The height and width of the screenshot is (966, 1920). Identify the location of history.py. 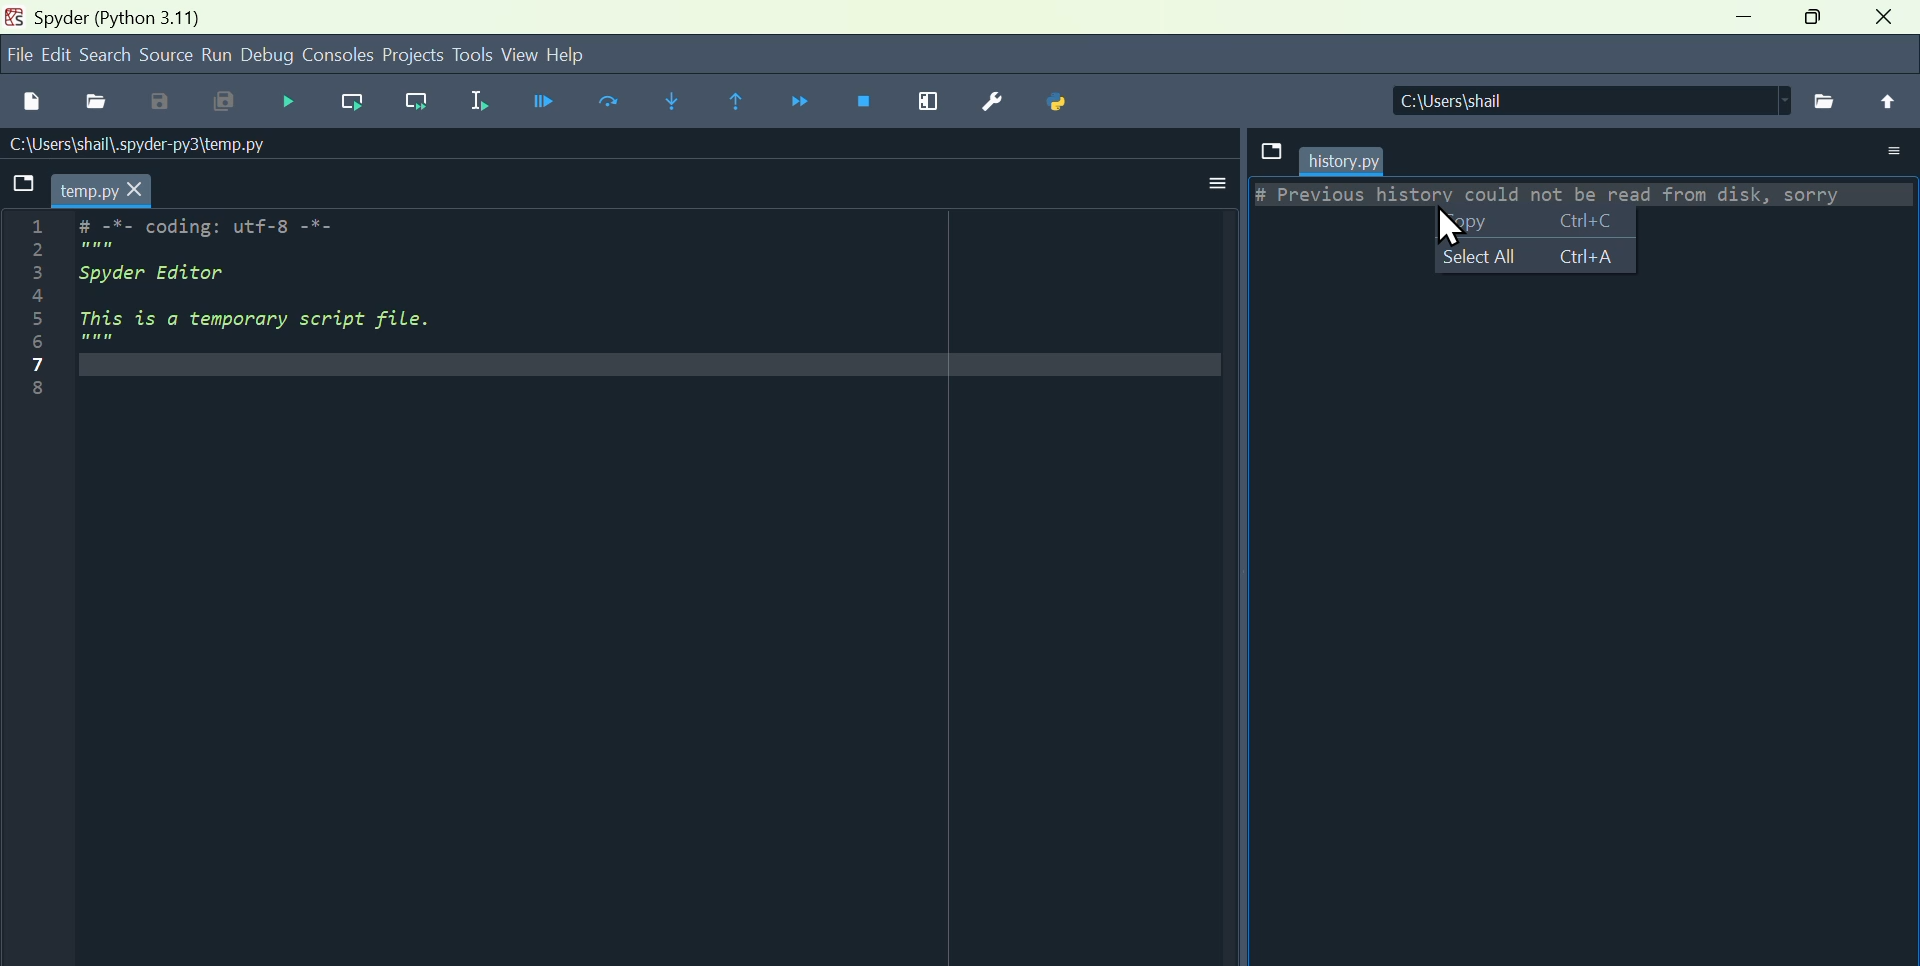
(1343, 161).